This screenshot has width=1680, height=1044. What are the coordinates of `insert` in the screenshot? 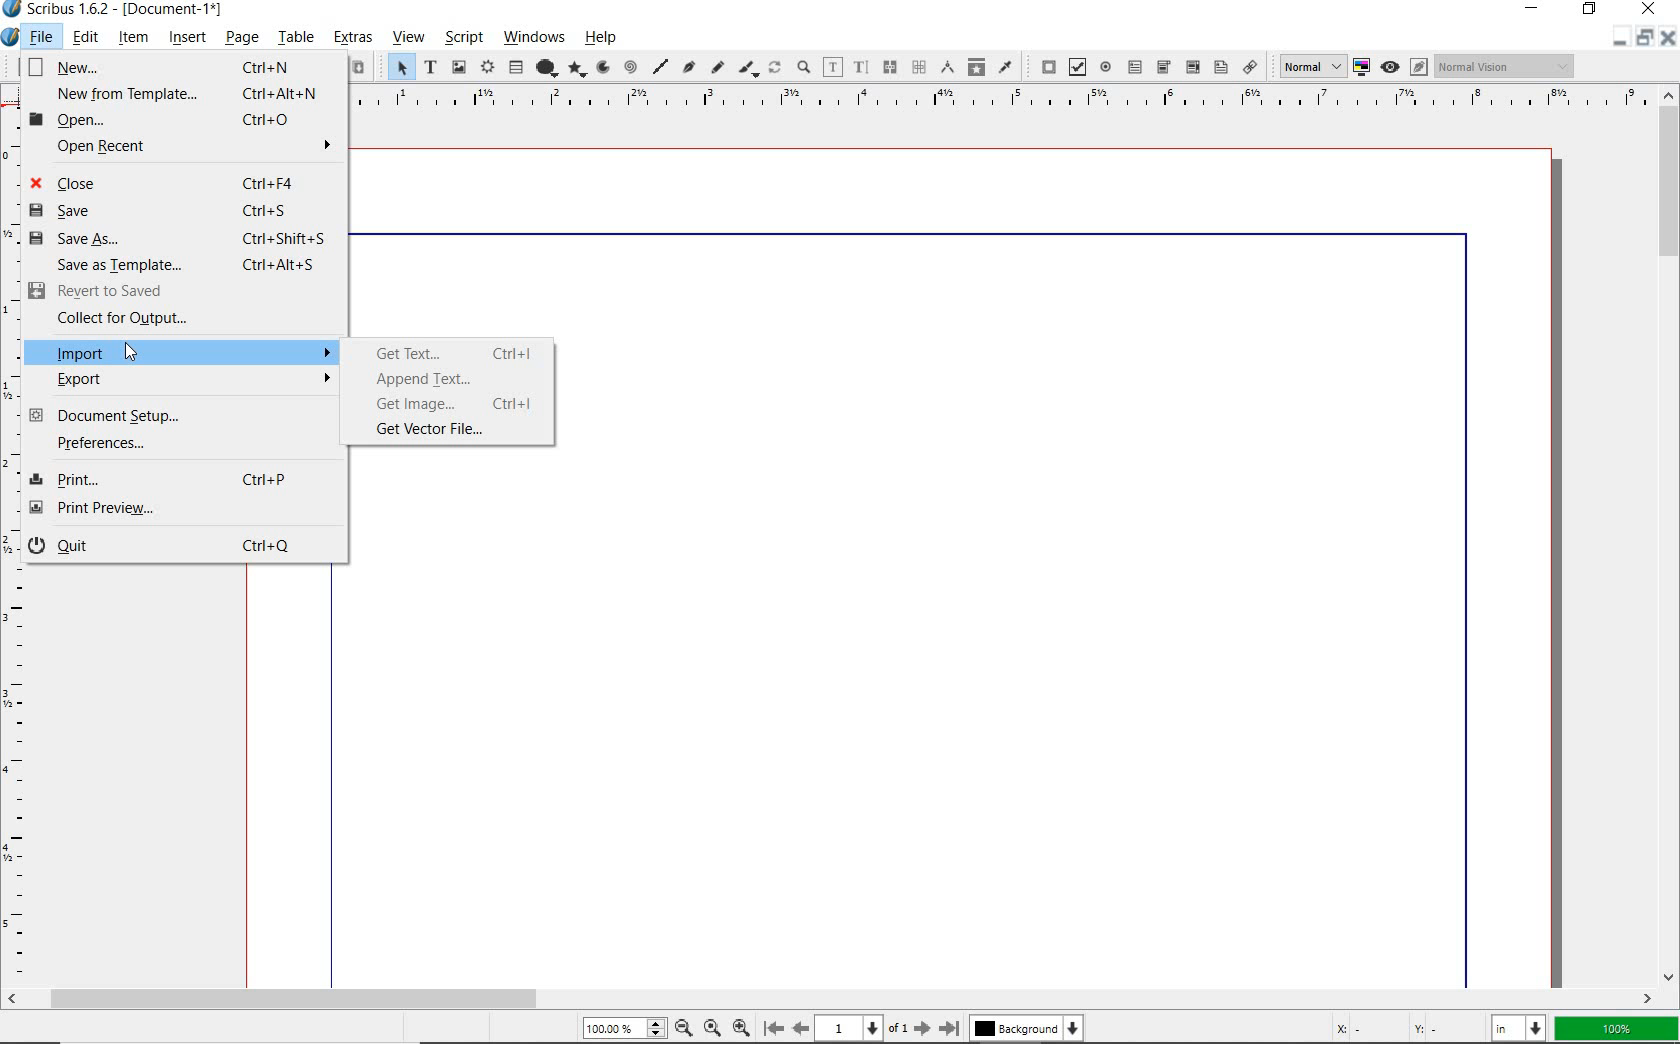 It's located at (186, 38).